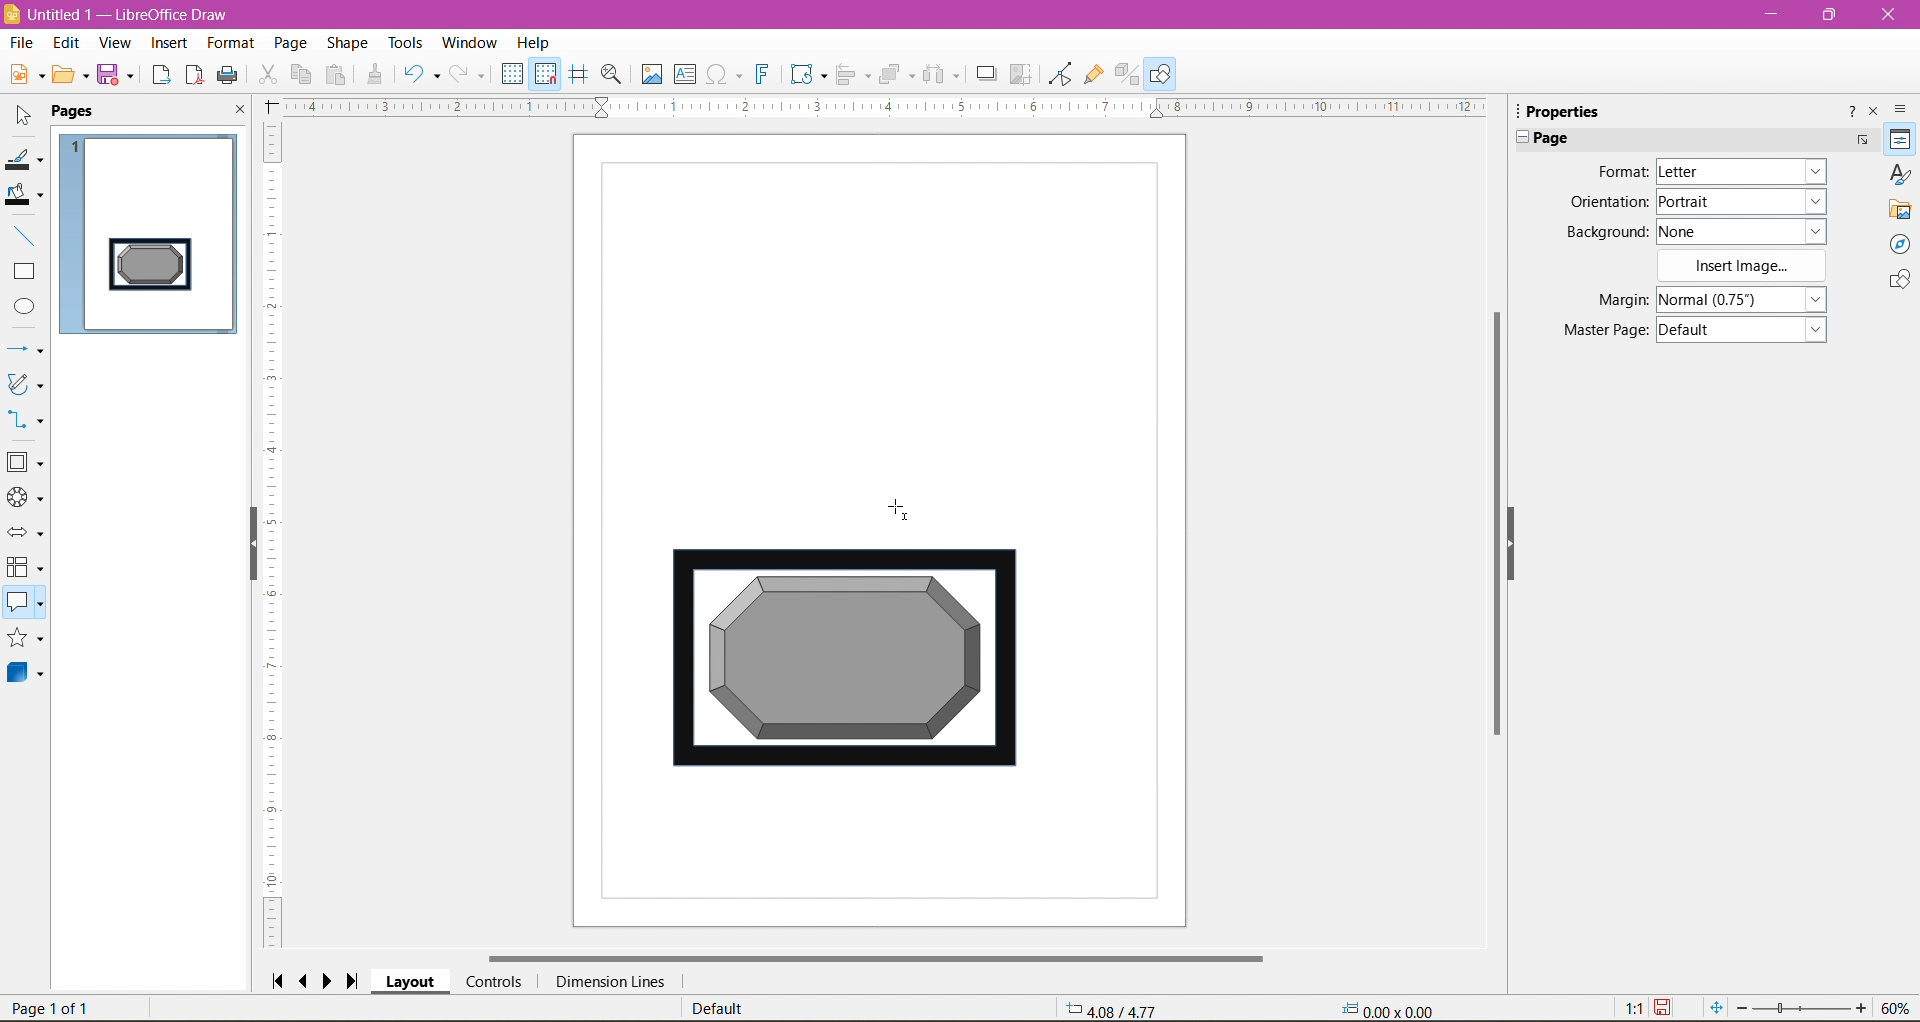 The image size is (1920, 1022). Describe the element at coordinates (25, 604) in the screenshot. I see `Callout Shapes` at that location.